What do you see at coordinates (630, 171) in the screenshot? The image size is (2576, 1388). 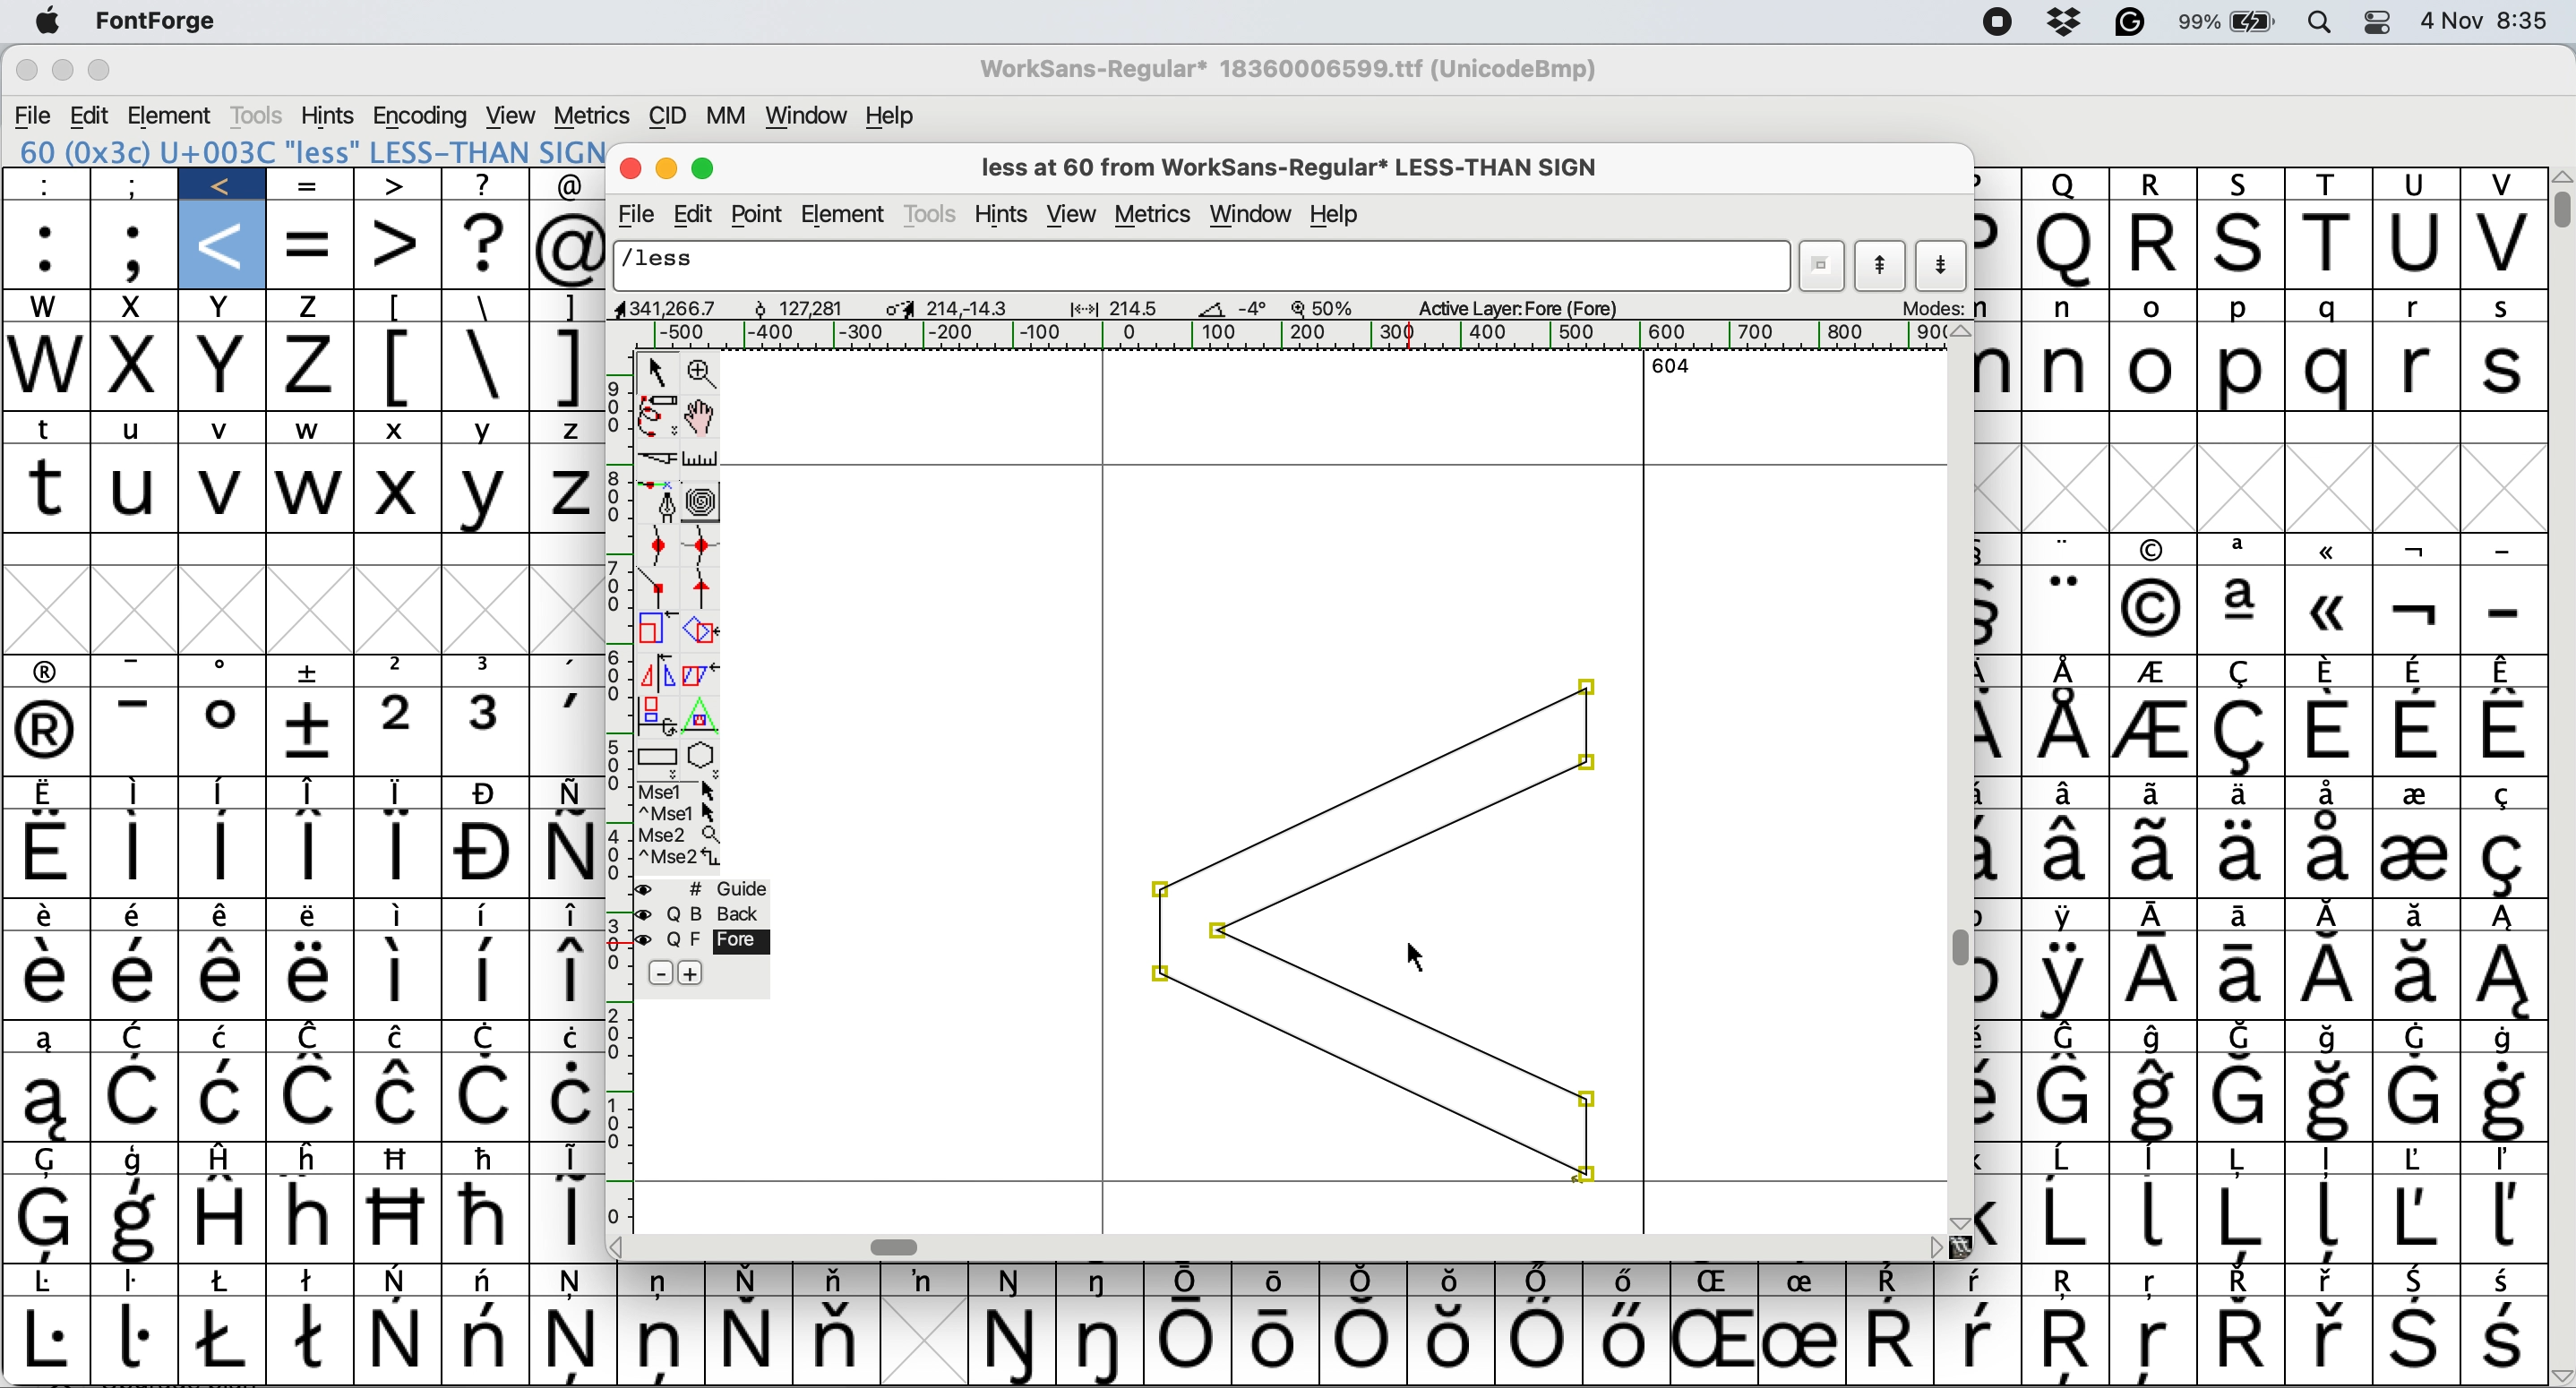 I see `close` at bounding box center [630, 171].